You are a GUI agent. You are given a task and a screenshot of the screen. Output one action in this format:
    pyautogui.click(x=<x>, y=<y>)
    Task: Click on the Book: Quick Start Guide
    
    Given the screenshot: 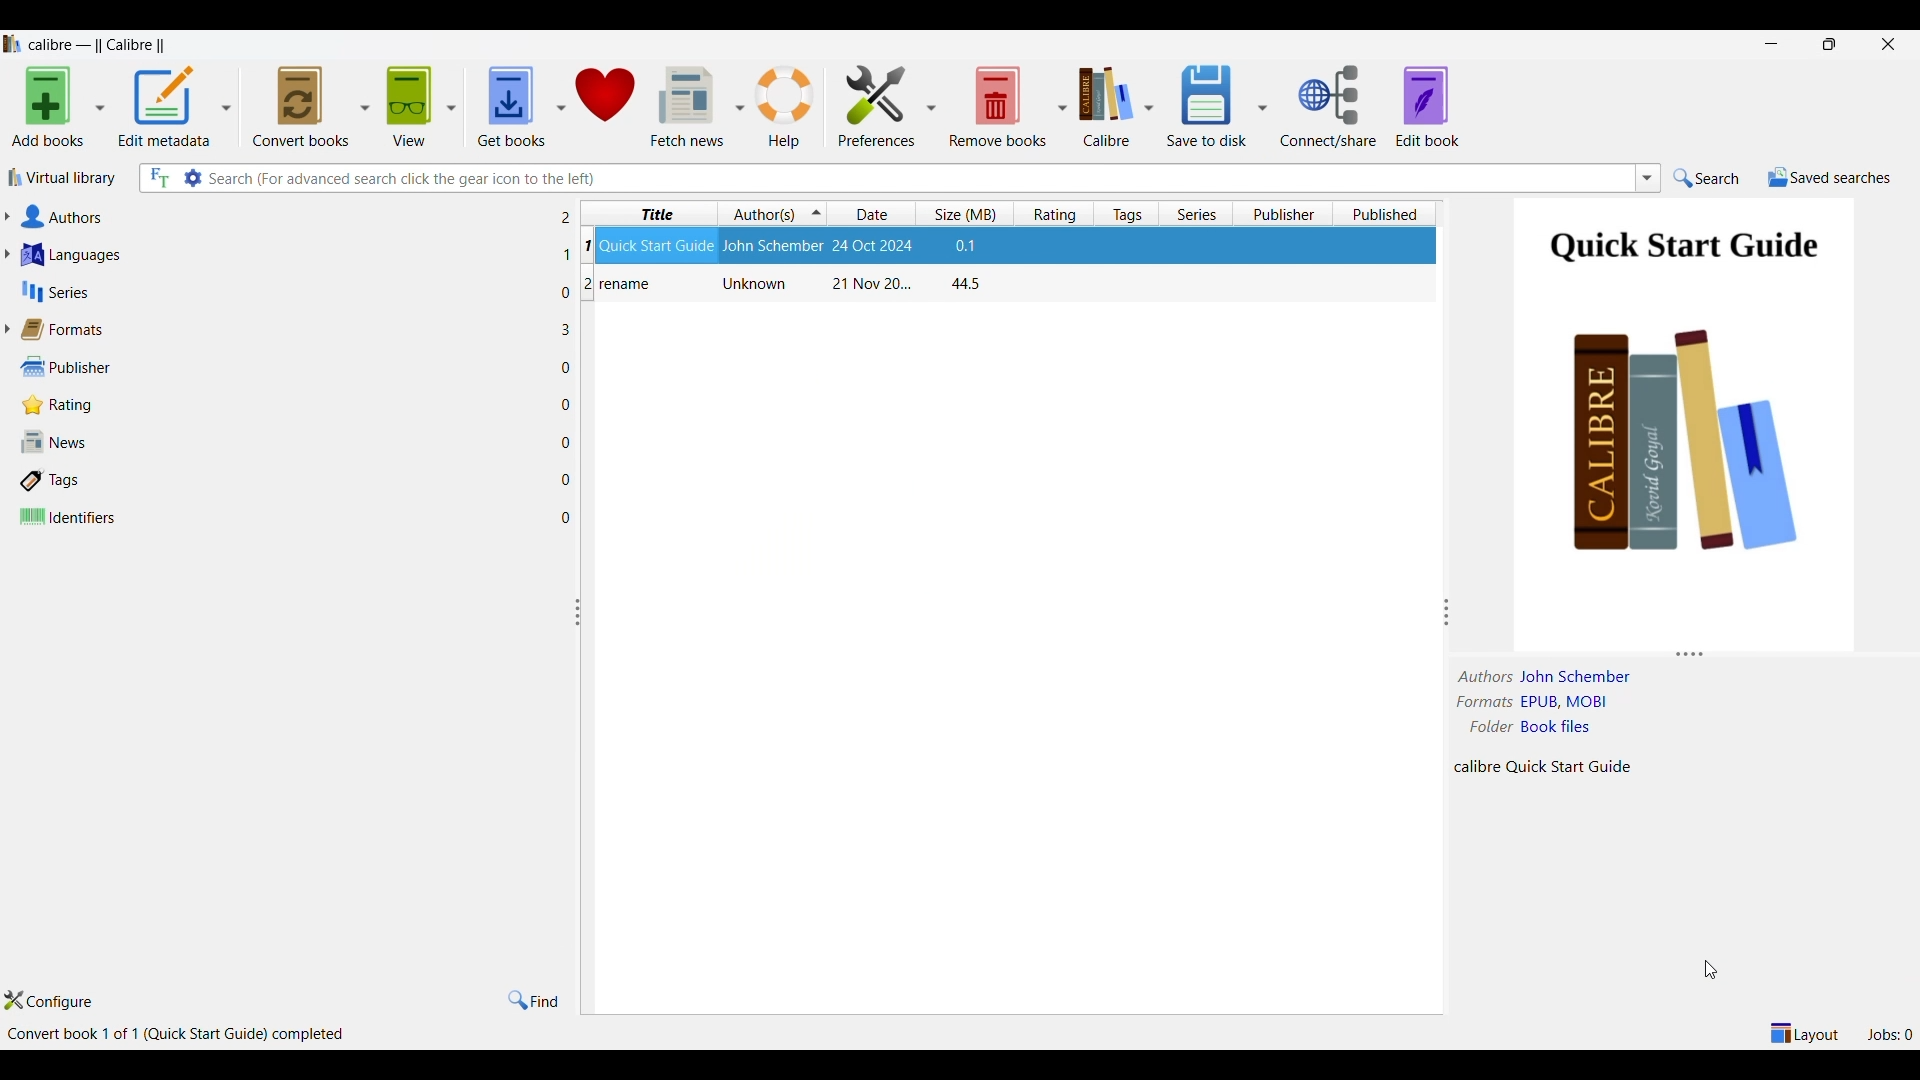 What is the action you would take?
    pyautogui.click(x=787, y=244)
    